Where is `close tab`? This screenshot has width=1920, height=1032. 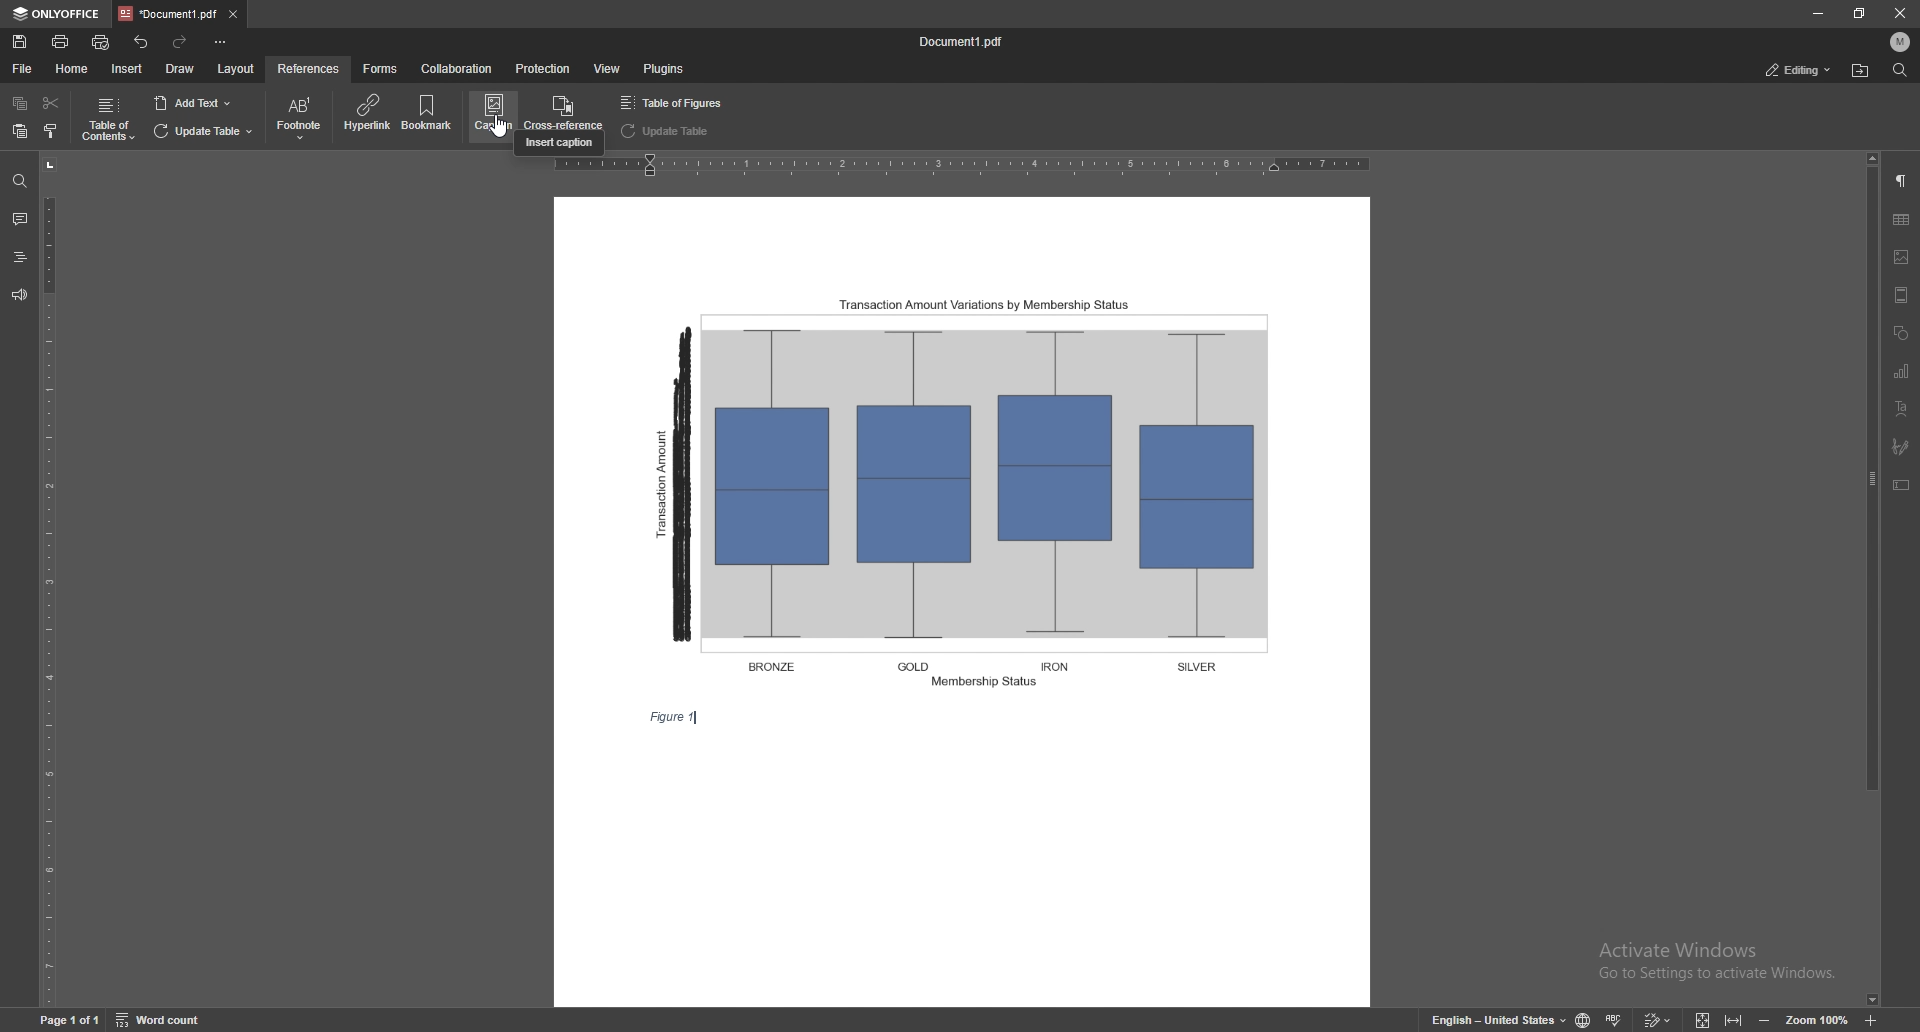 close tab is located at coordinates (232, 15).